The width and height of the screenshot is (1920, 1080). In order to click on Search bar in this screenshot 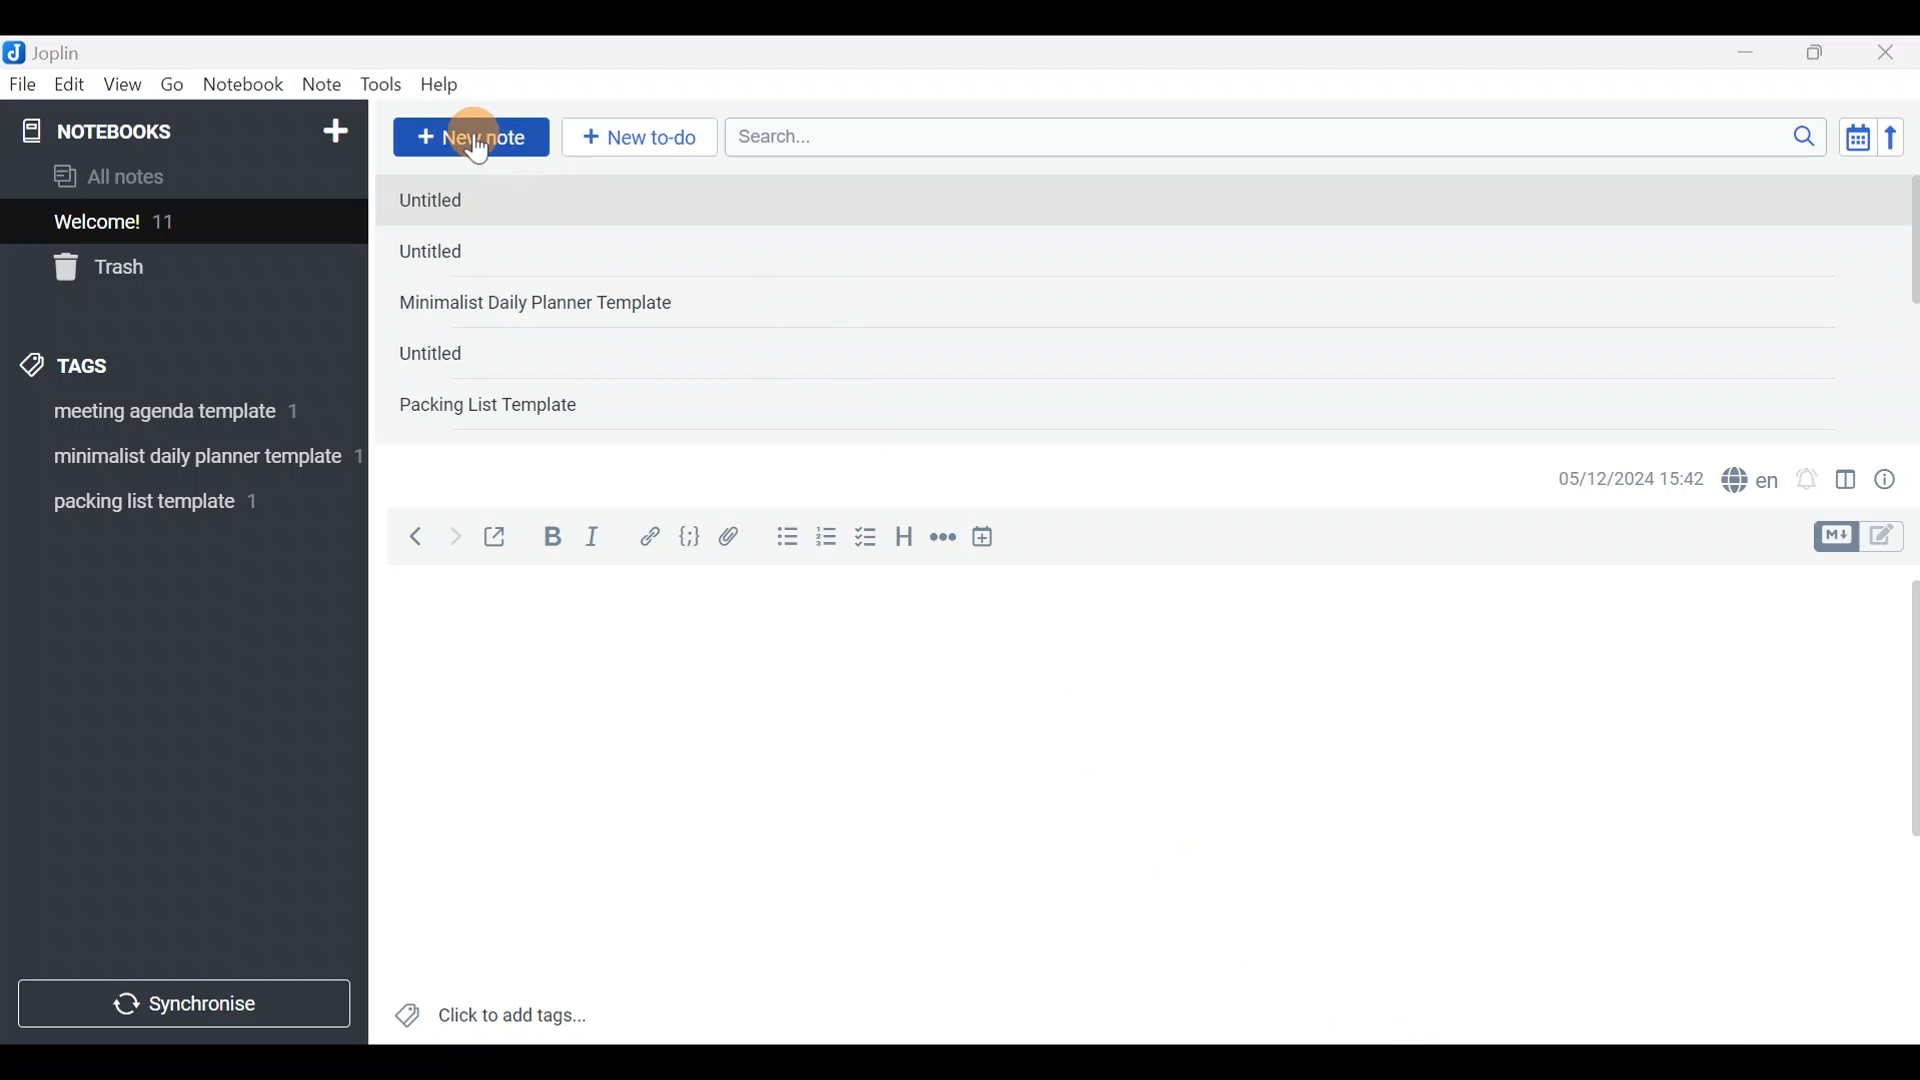, I will do `click(1281, 134)`.